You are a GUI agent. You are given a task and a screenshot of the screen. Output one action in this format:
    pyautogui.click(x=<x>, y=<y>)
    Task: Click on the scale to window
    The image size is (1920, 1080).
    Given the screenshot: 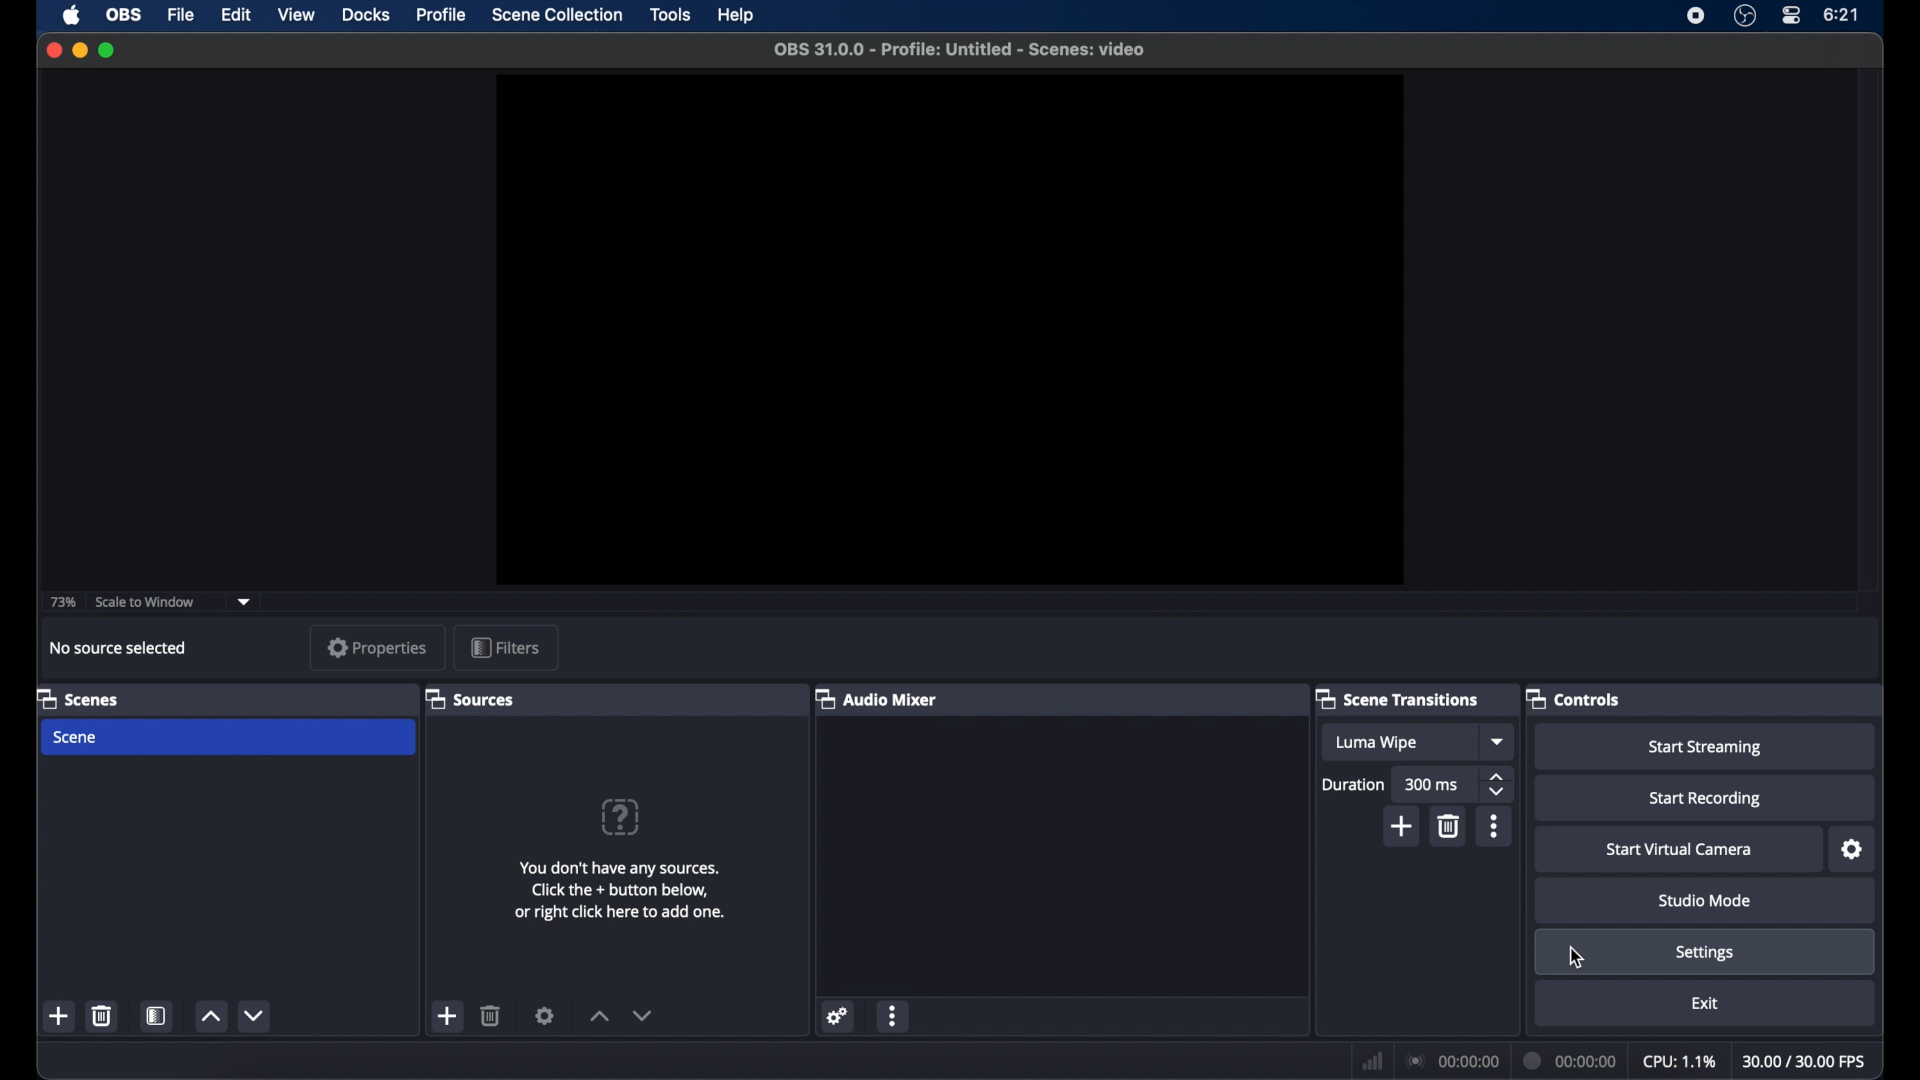 What is the action you would take?
    pyautogui.click(x=146, y=600)
    